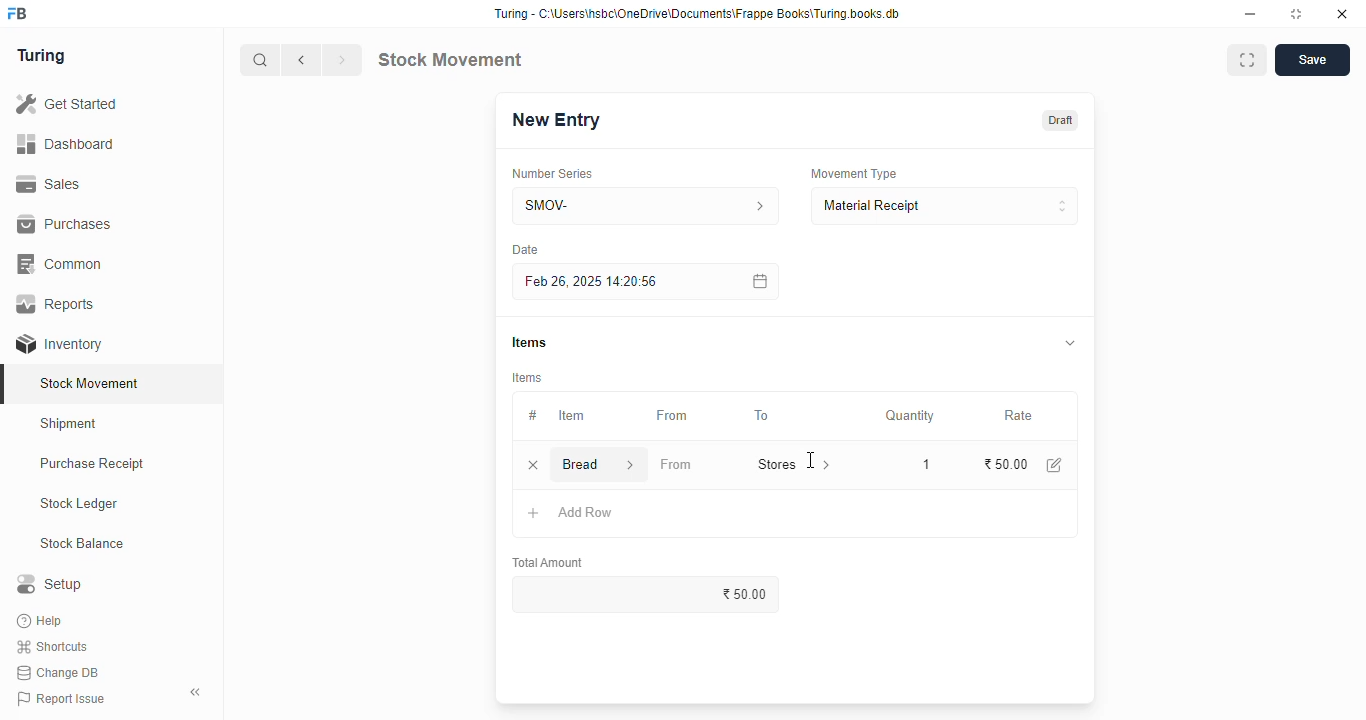 The height and width of the screenshot is (720, 1366). What do you see at coordinates (763, 416) in the screenshot?
I see `to` at bounding box center [763, 416].